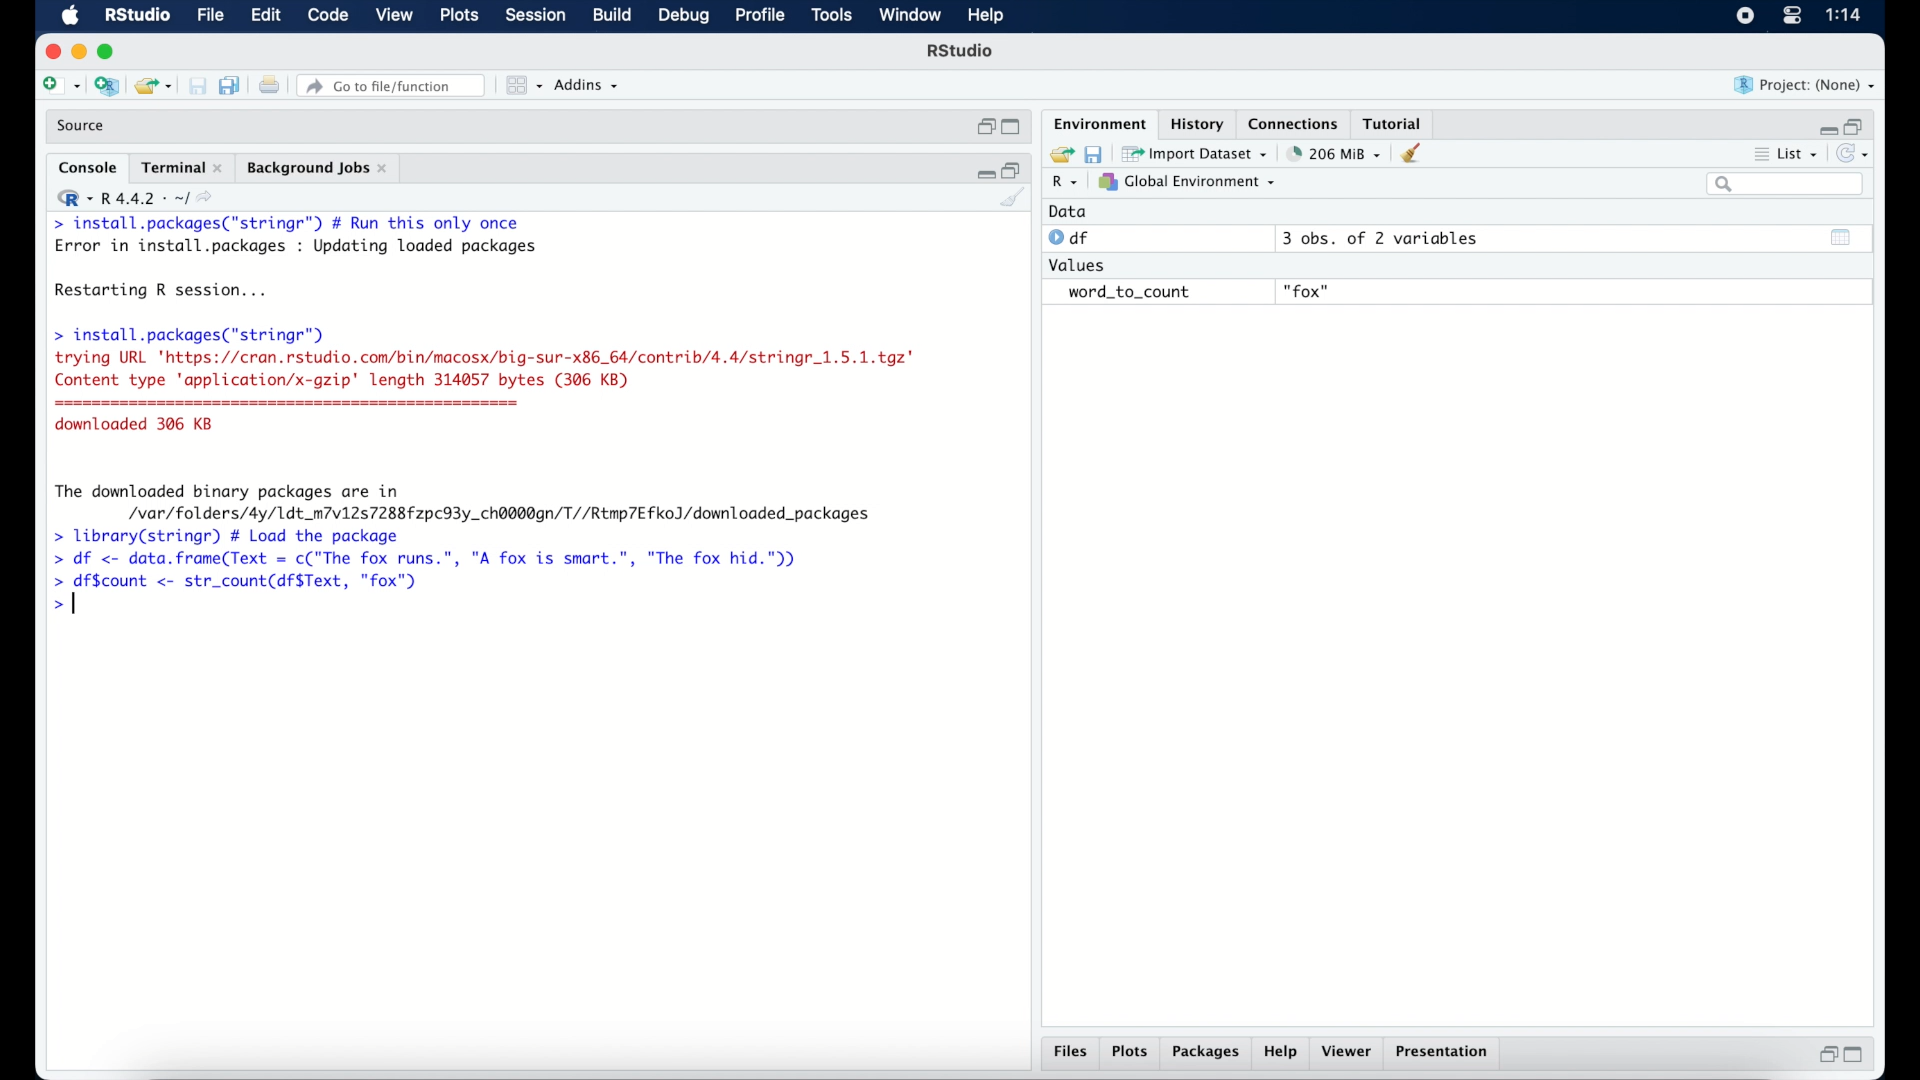 The width and height of the screenshot is (1920, 1080). Describe the element at coordinates (64, 607) in the screenshot. I see `command prompt` at that location.